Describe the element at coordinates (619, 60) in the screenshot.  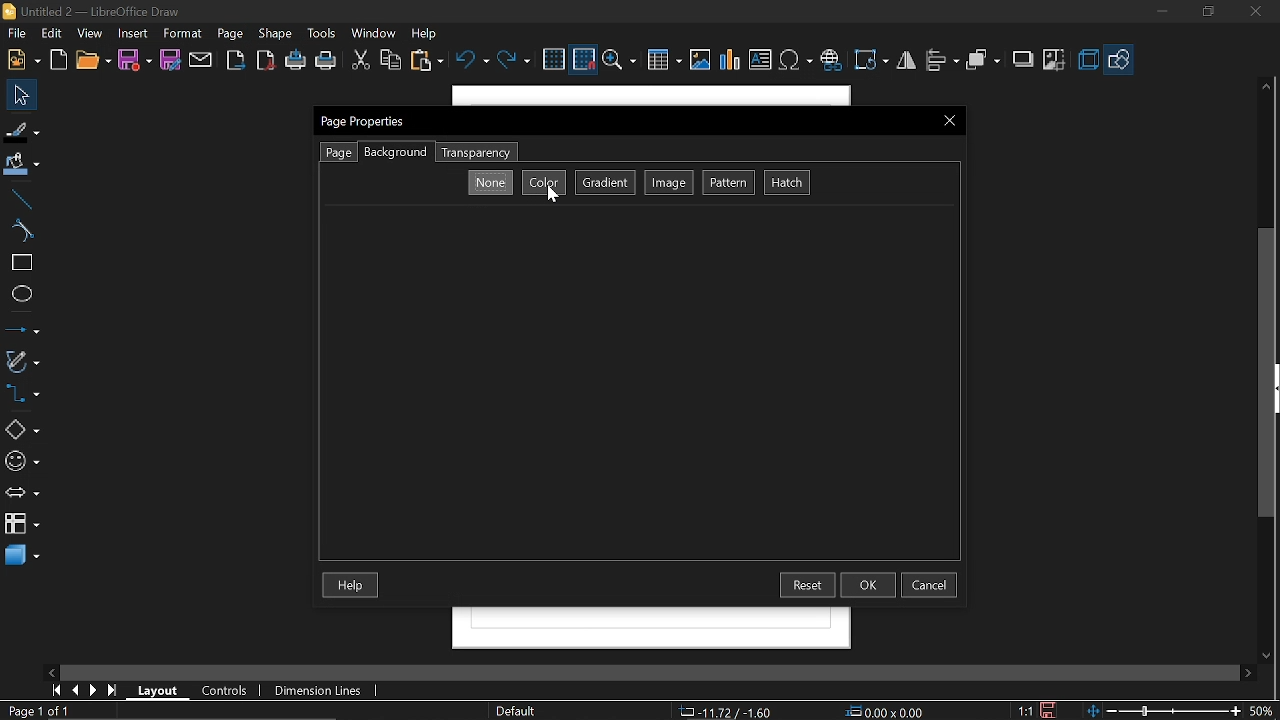
I see `Zoom` at that location.